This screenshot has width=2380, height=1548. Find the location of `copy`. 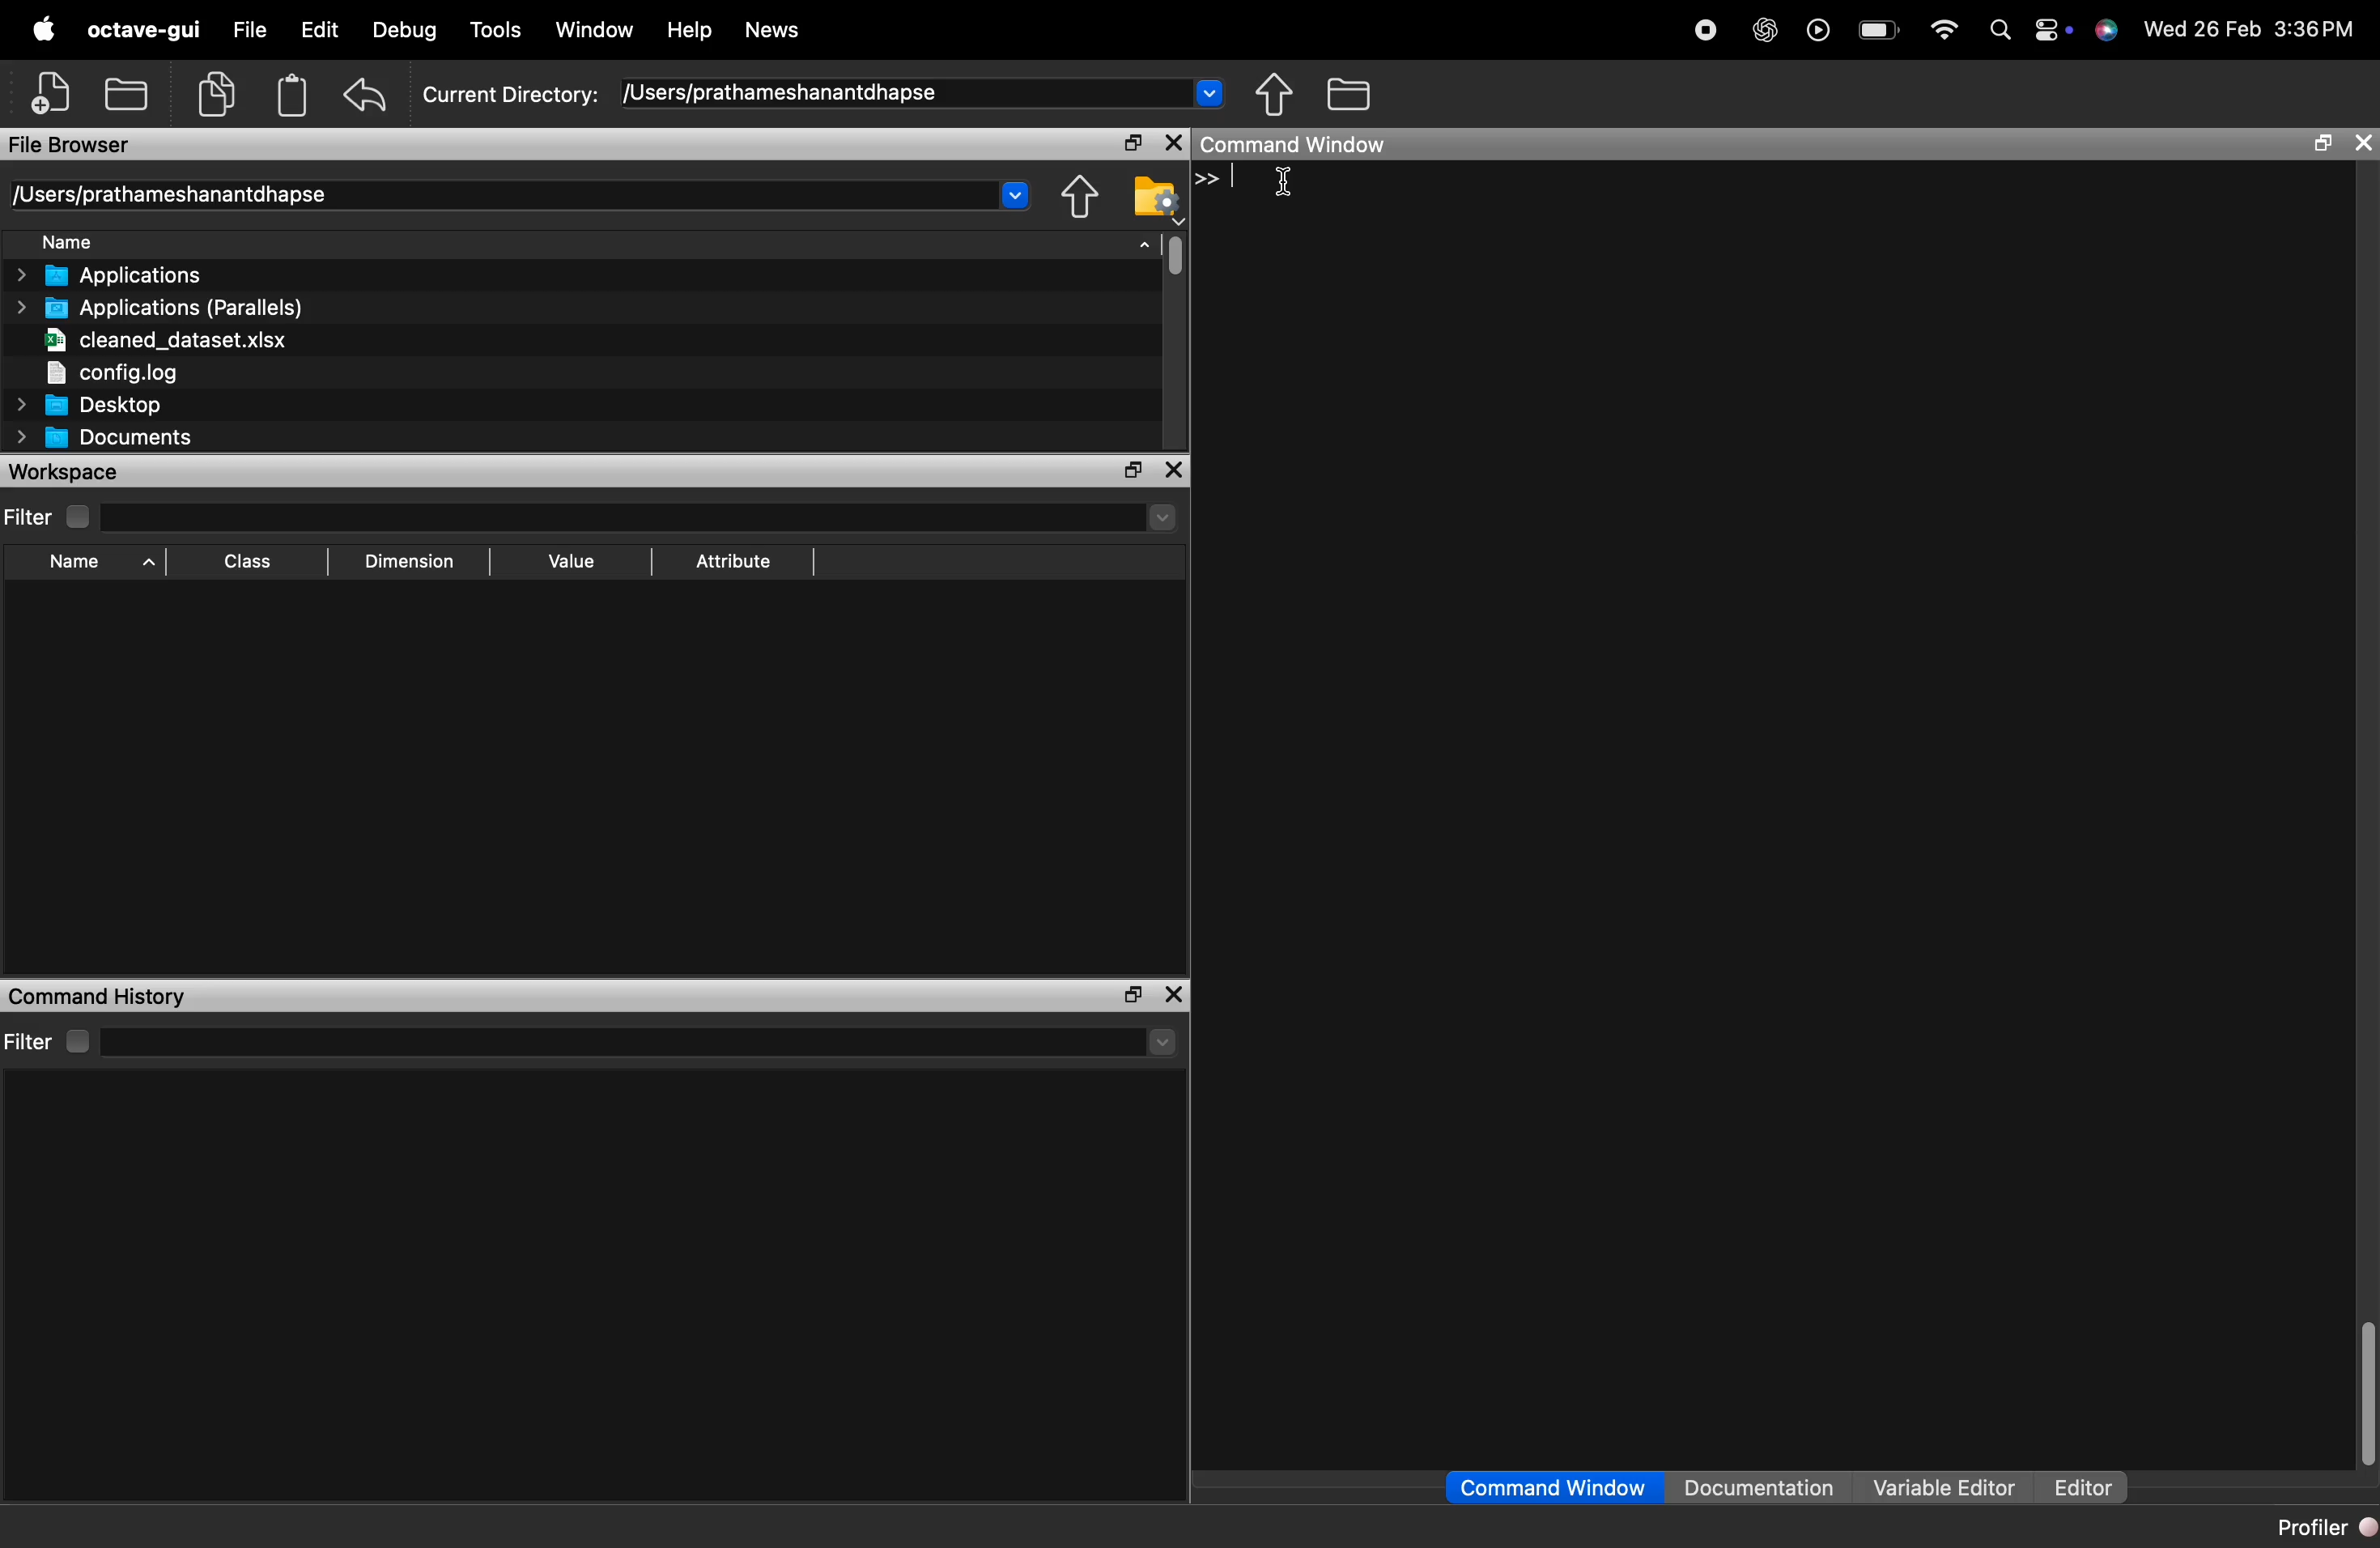

copy is located at coordinates (216, 94).